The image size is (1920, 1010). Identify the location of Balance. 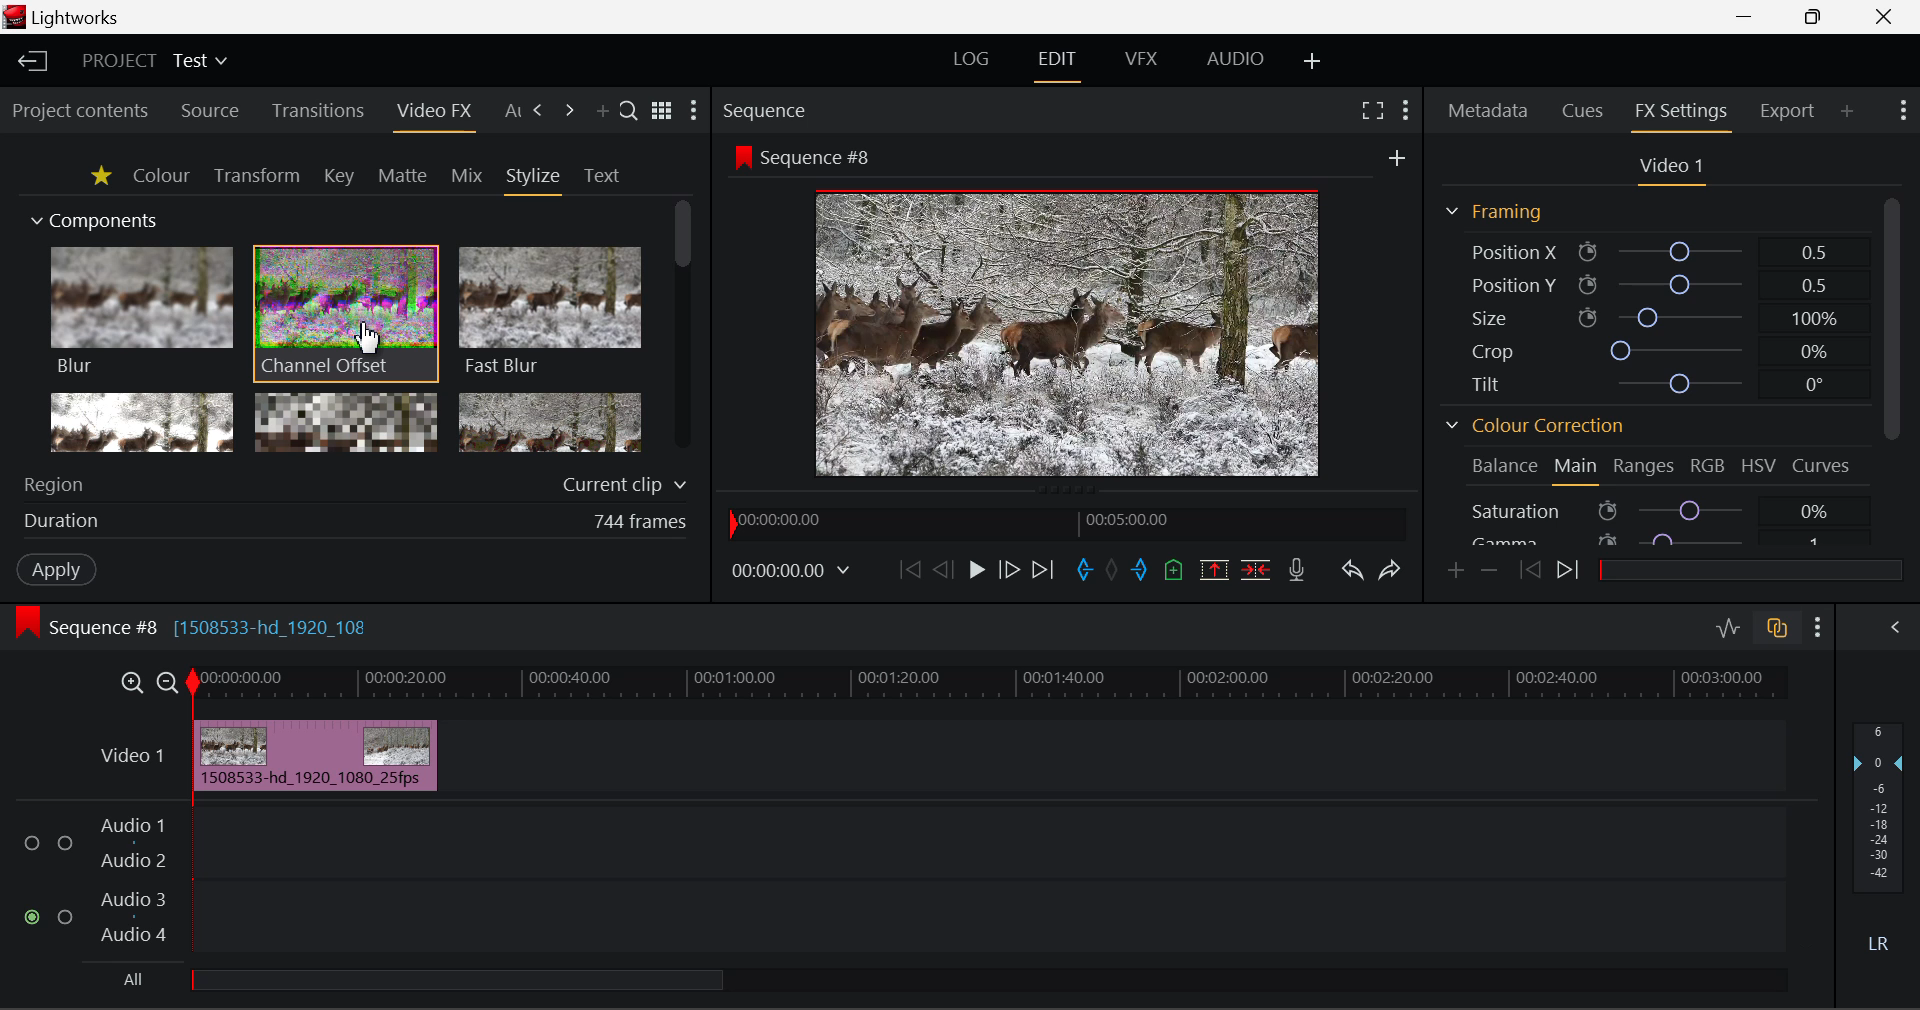
(1504, 463).